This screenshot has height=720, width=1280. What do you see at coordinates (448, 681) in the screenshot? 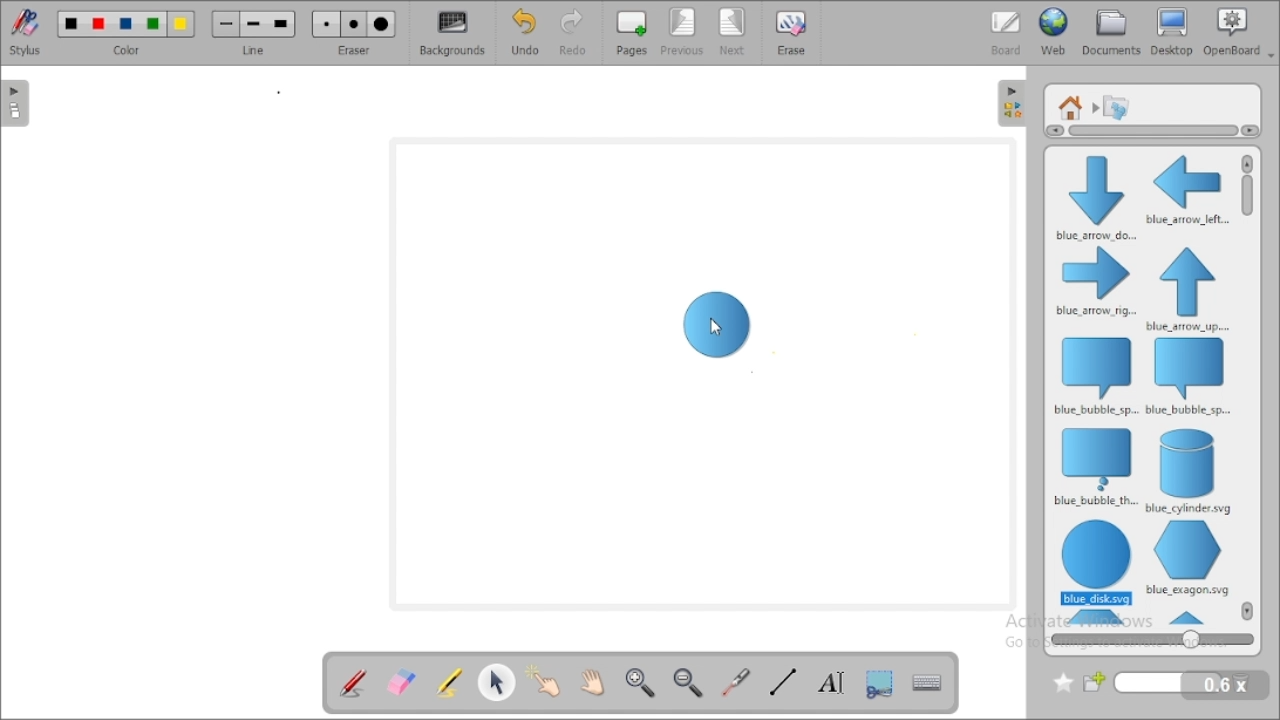
I see `highlight` at bounding box center [448, 681].